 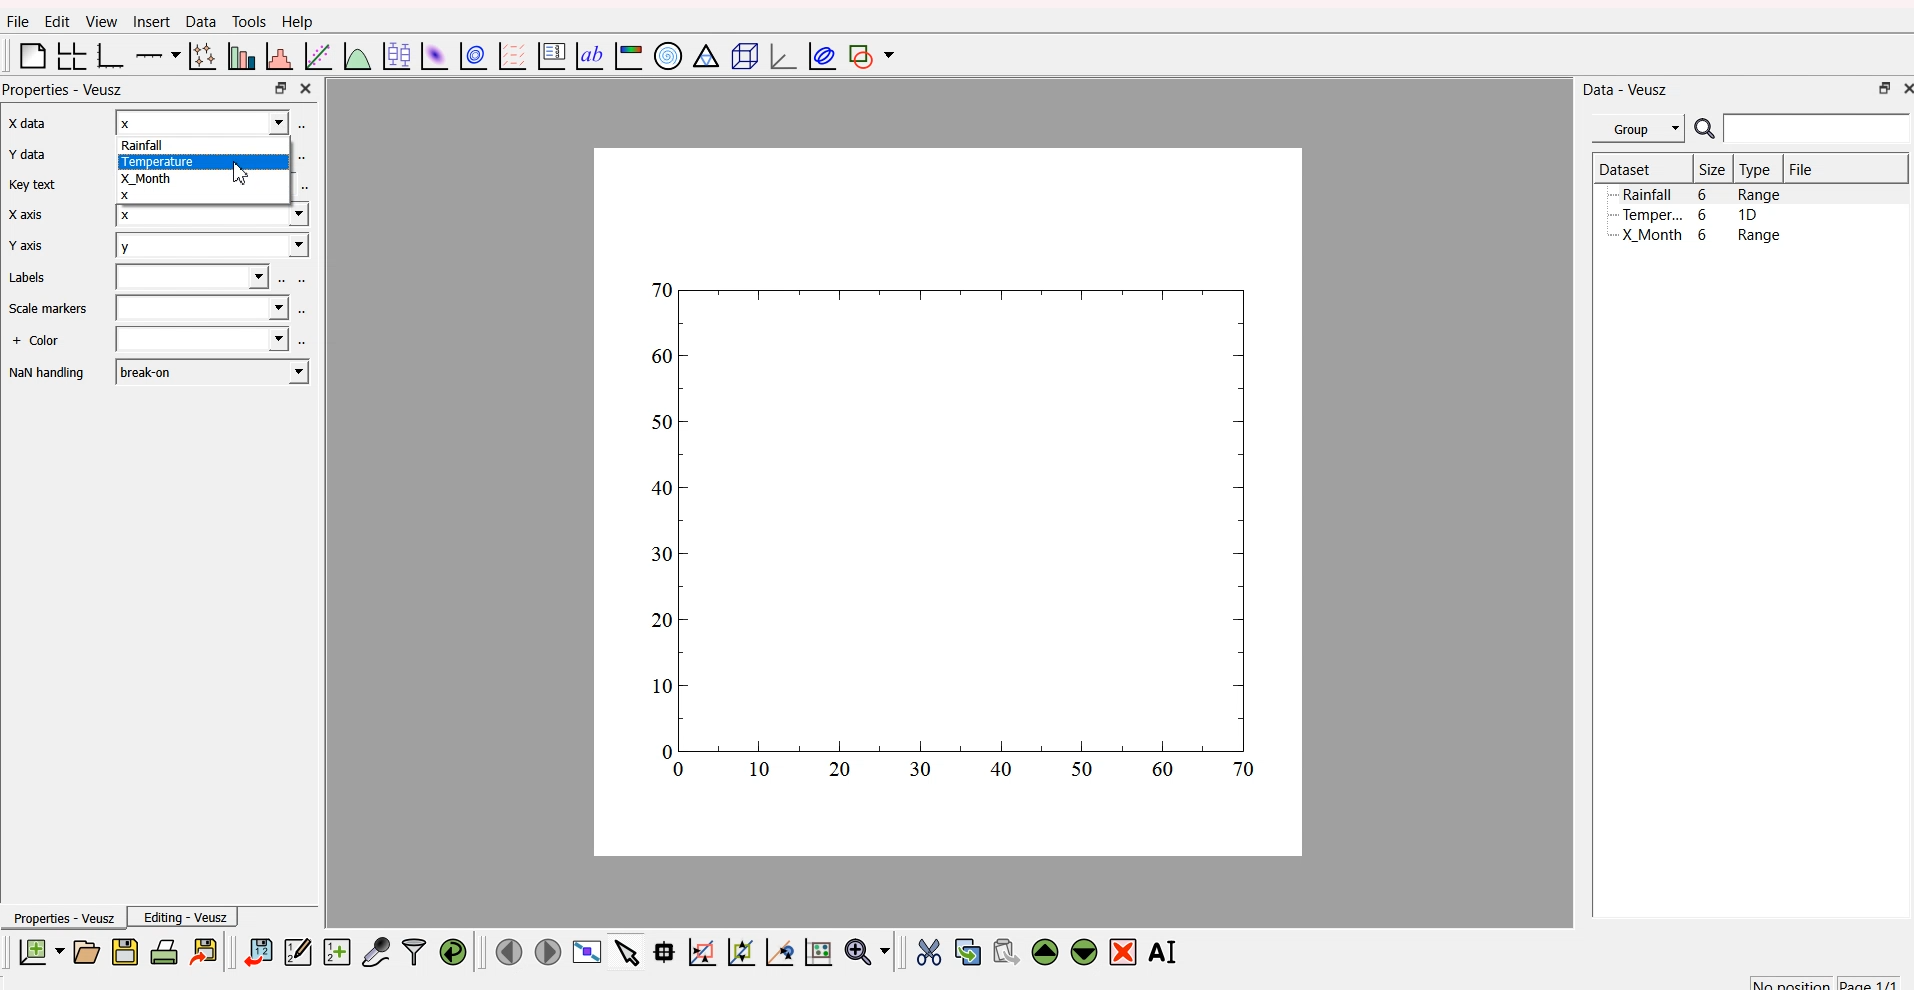 I want to click on blank page, so click(x=28, y=59).